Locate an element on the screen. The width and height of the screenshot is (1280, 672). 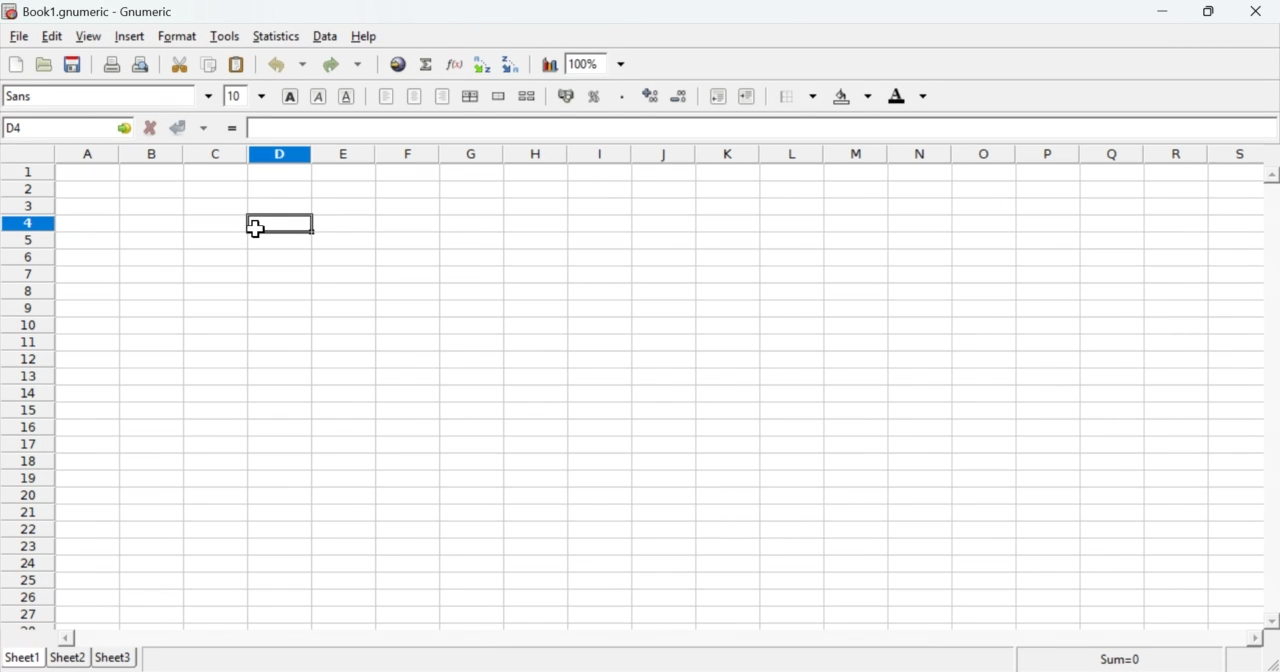
Zoom is located at coordinates (599, 63).